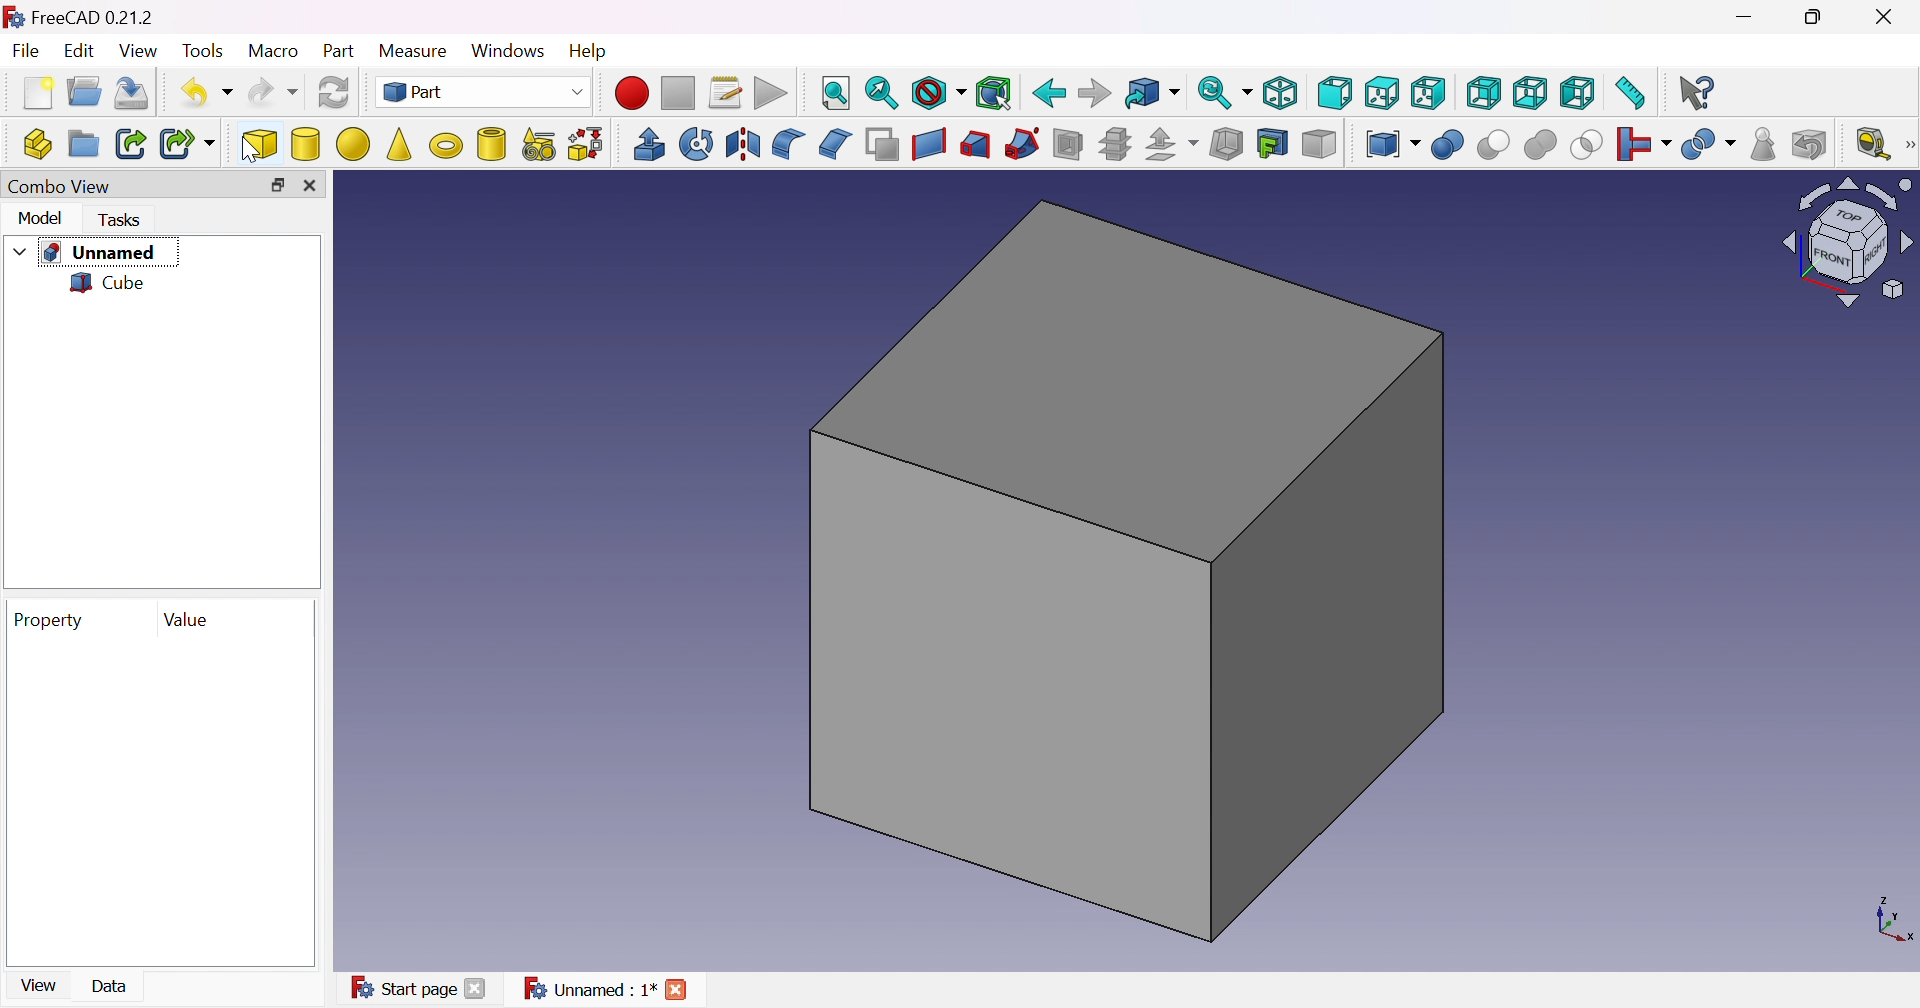  Describe the element at coordinates (1485, 94) in the screenshot. I see `Rear` at that location.